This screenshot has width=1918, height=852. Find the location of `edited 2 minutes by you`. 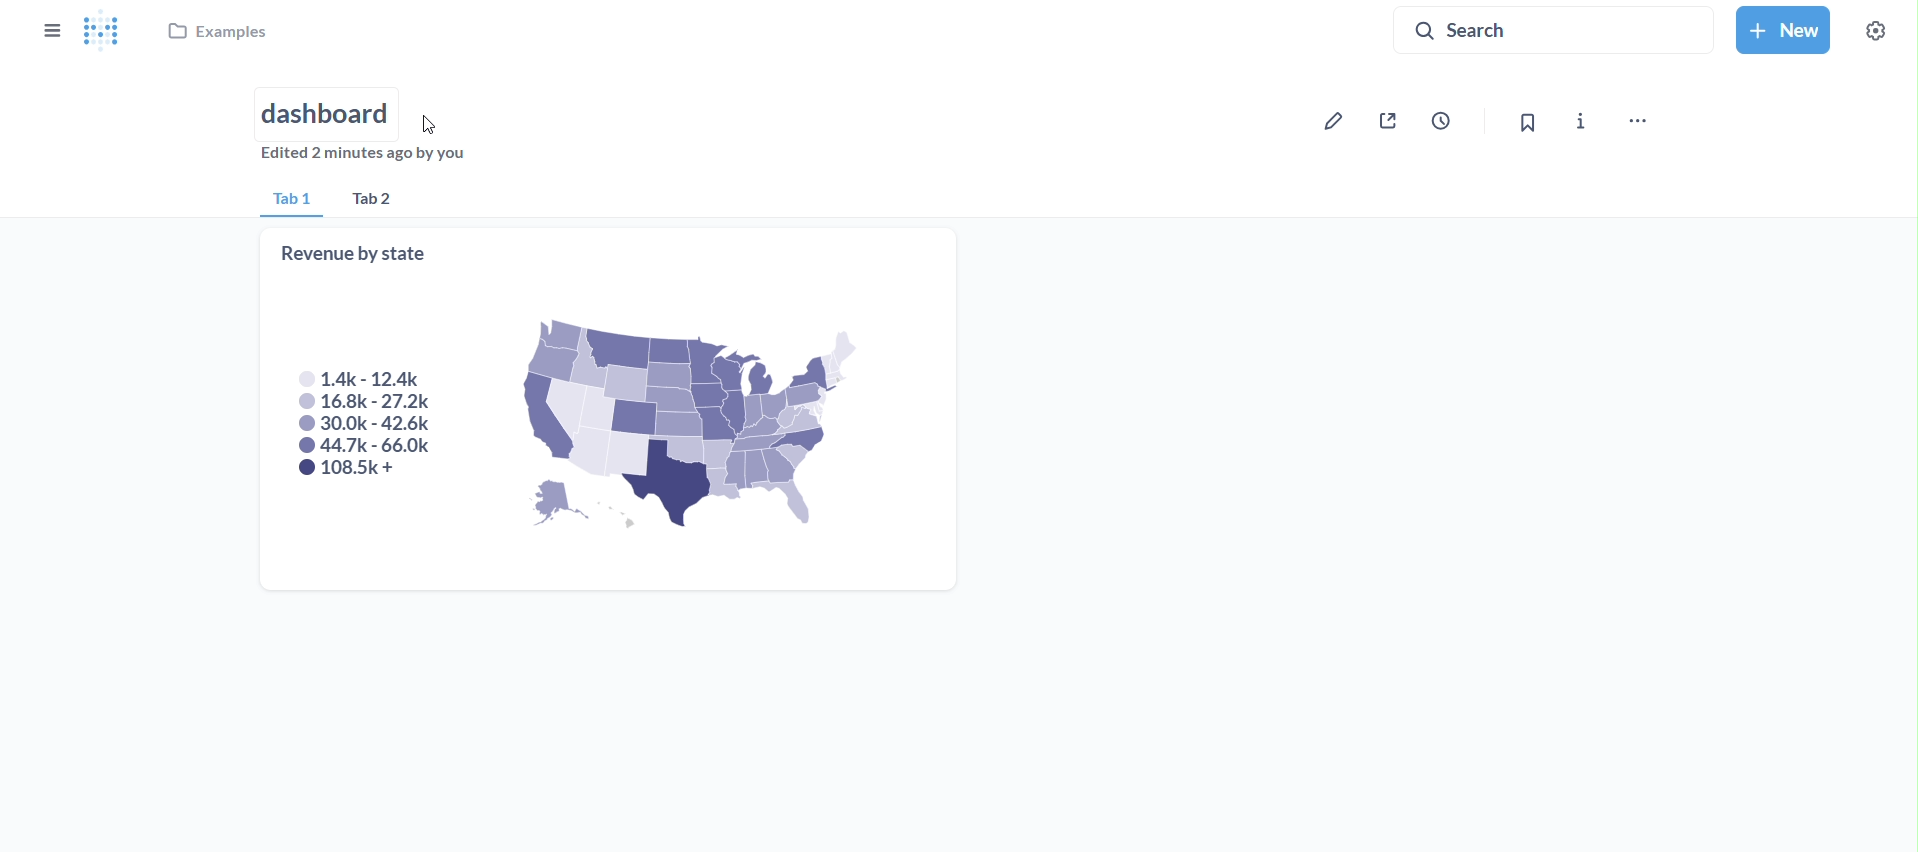

edited 2 minutes by you is located at coordinates (370, 158).